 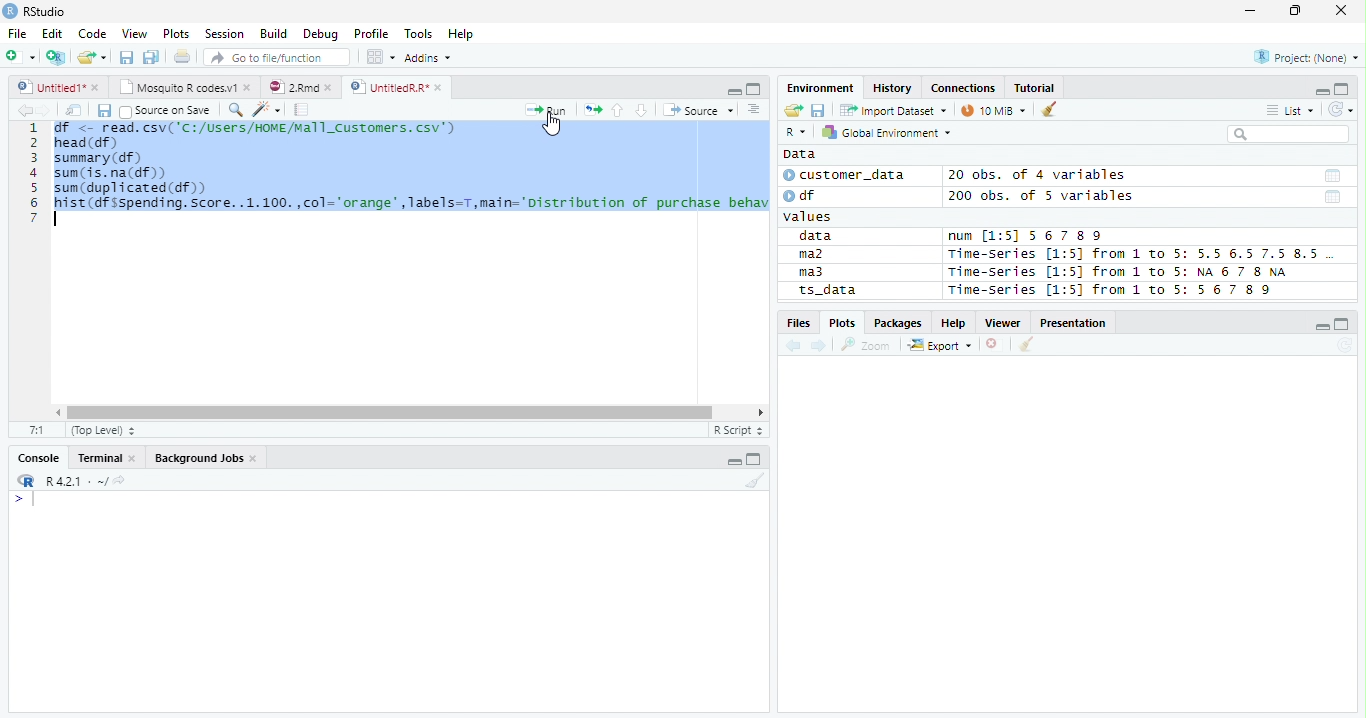 What do you see at coordinates (126, 56) in the screenshot?
I see `Save` at bounding box center [126, 56].